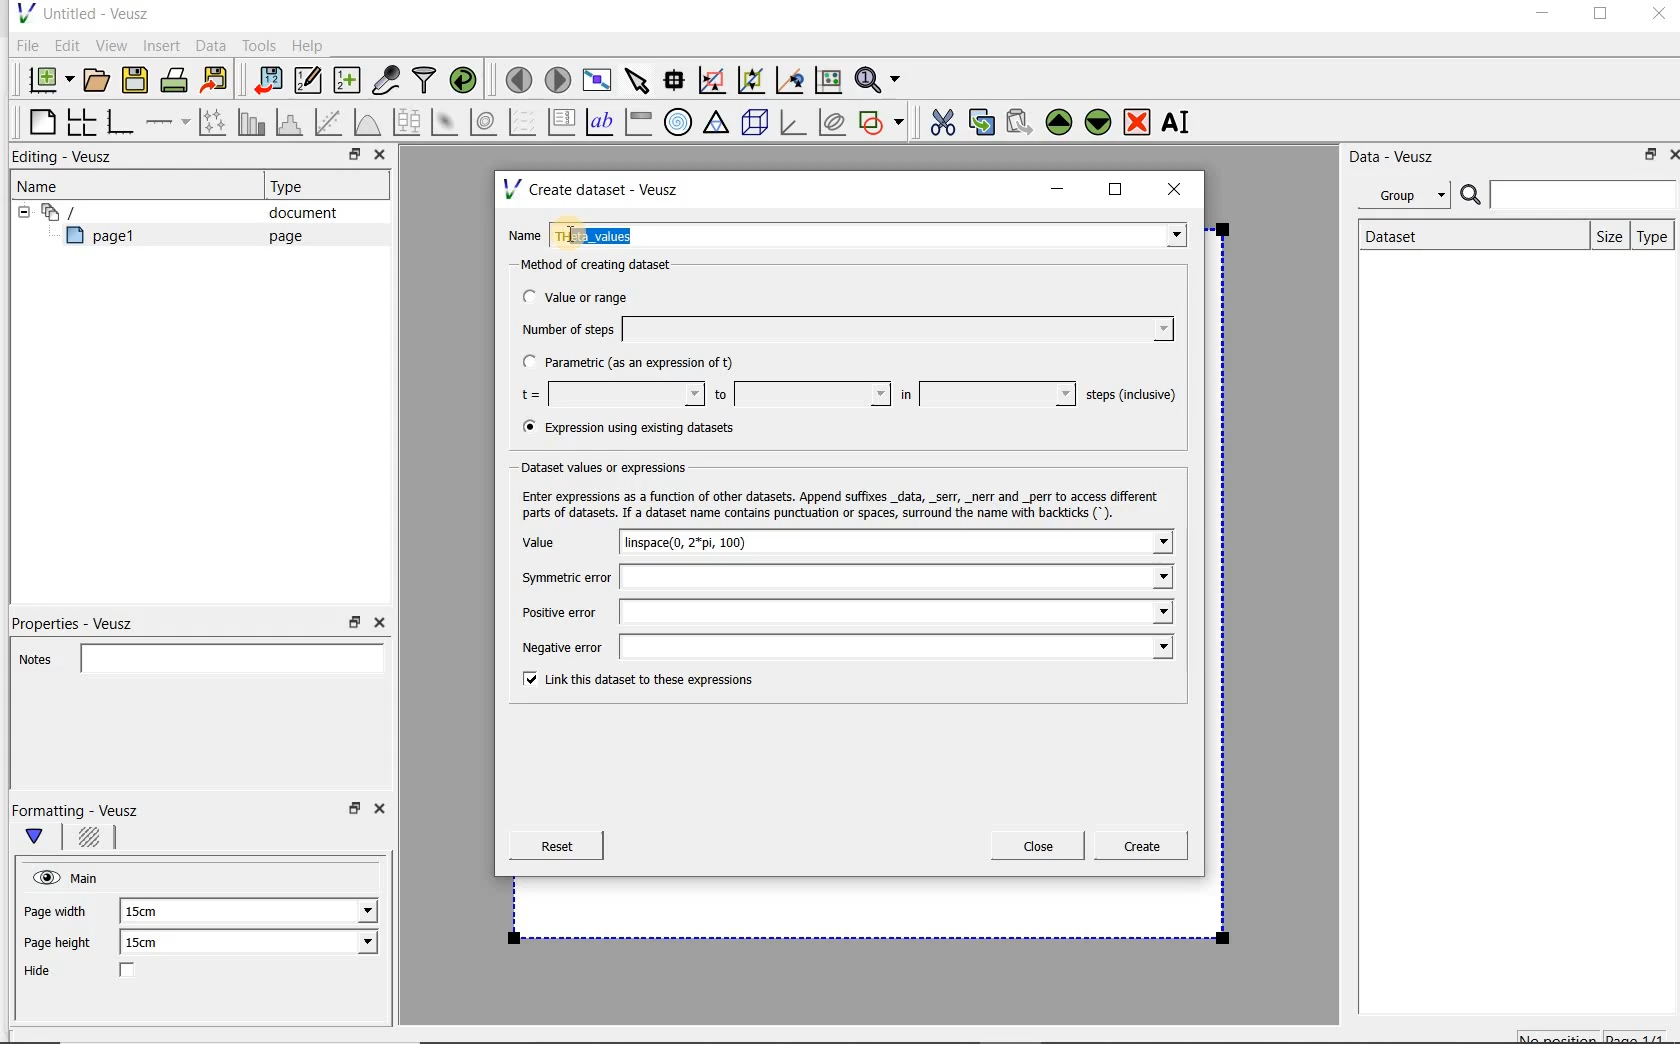  I want to click on plot a function, so click(366, 122).